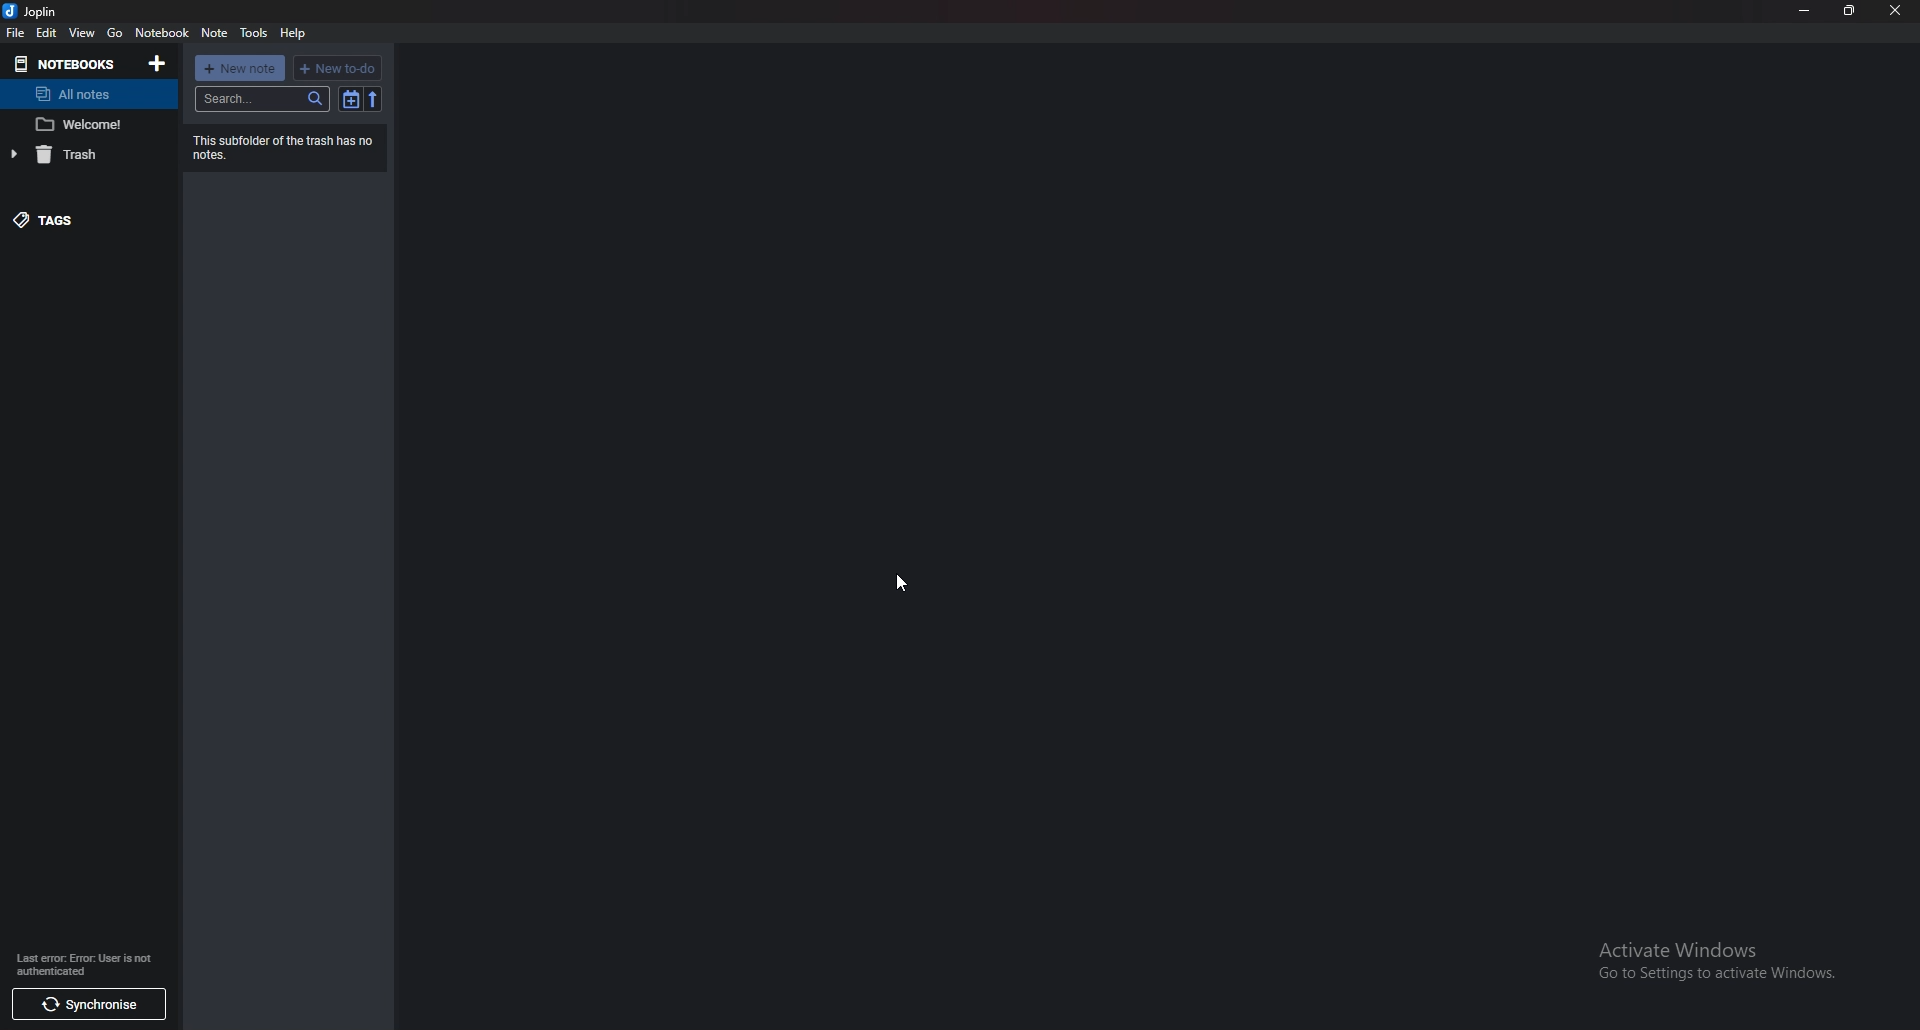 The width and height of the screenshot is (1920, 1030). Describe the element at coordinates (161, 32) in the screenshot. I see `Notebook` at that location.